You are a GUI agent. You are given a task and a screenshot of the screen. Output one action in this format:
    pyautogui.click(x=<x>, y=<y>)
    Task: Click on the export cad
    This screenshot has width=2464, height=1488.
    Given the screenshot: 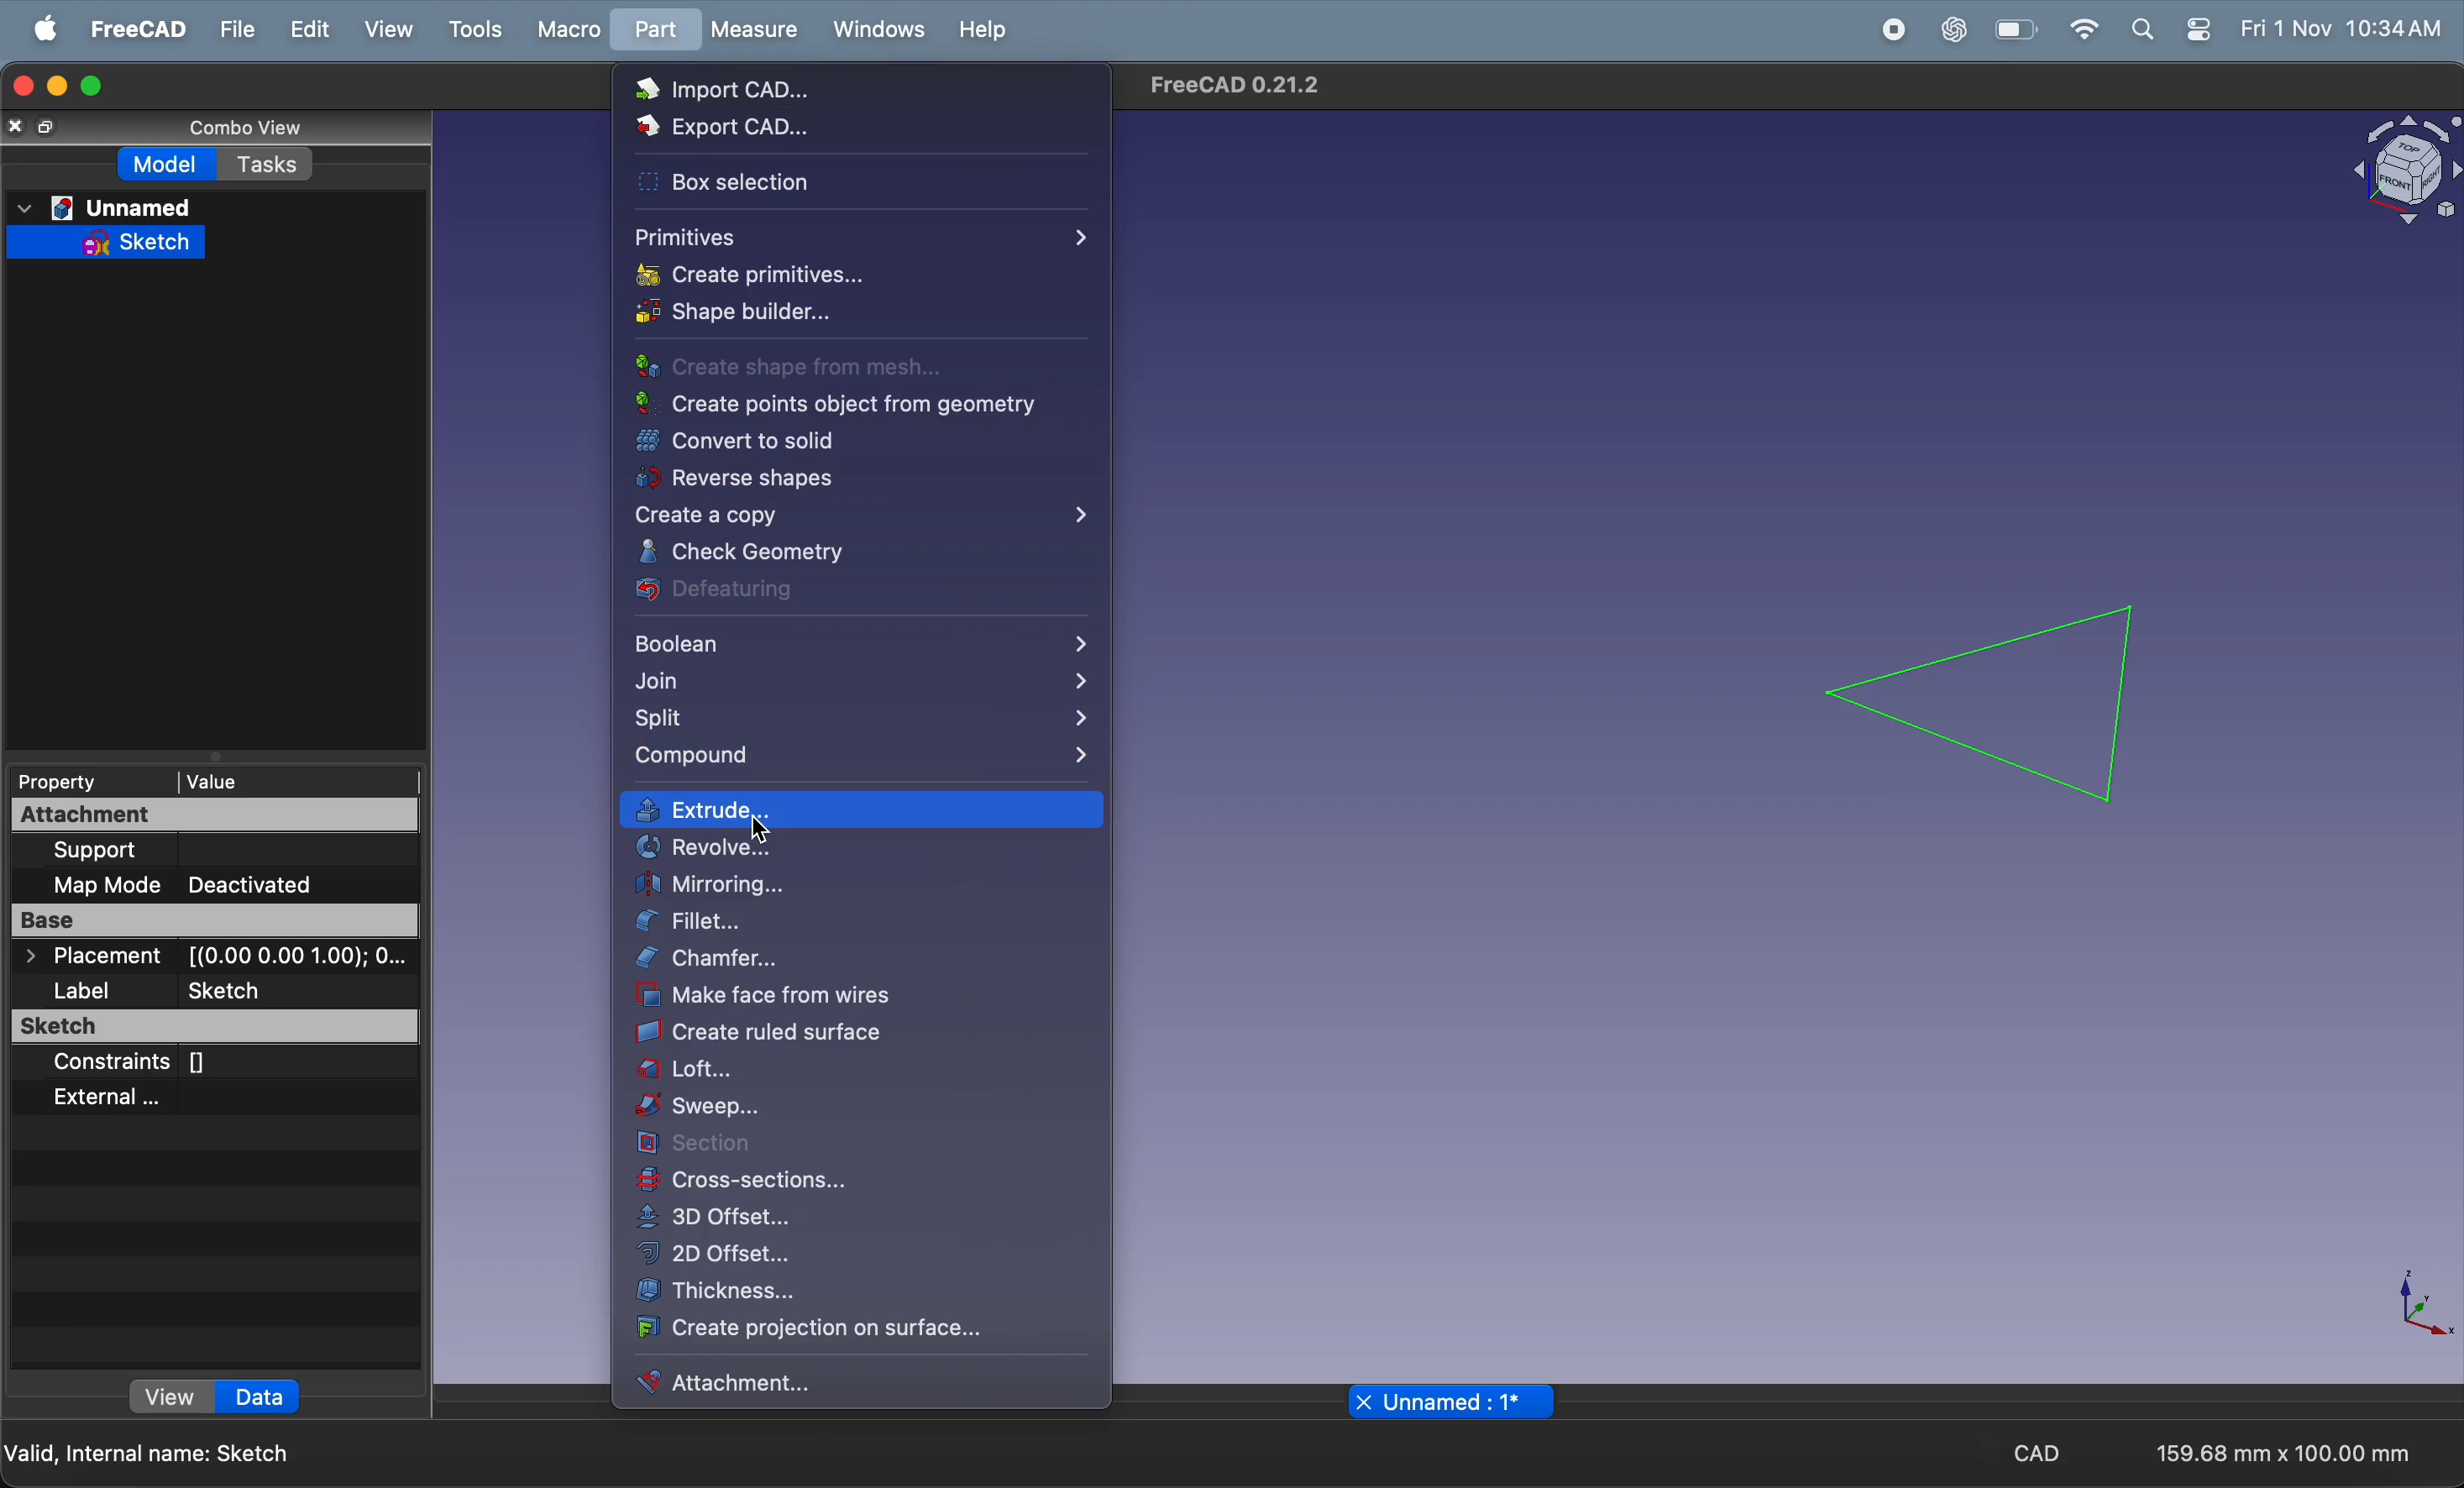 What is the action you would take?
    pyautogui.click(x=772, y=131)
    